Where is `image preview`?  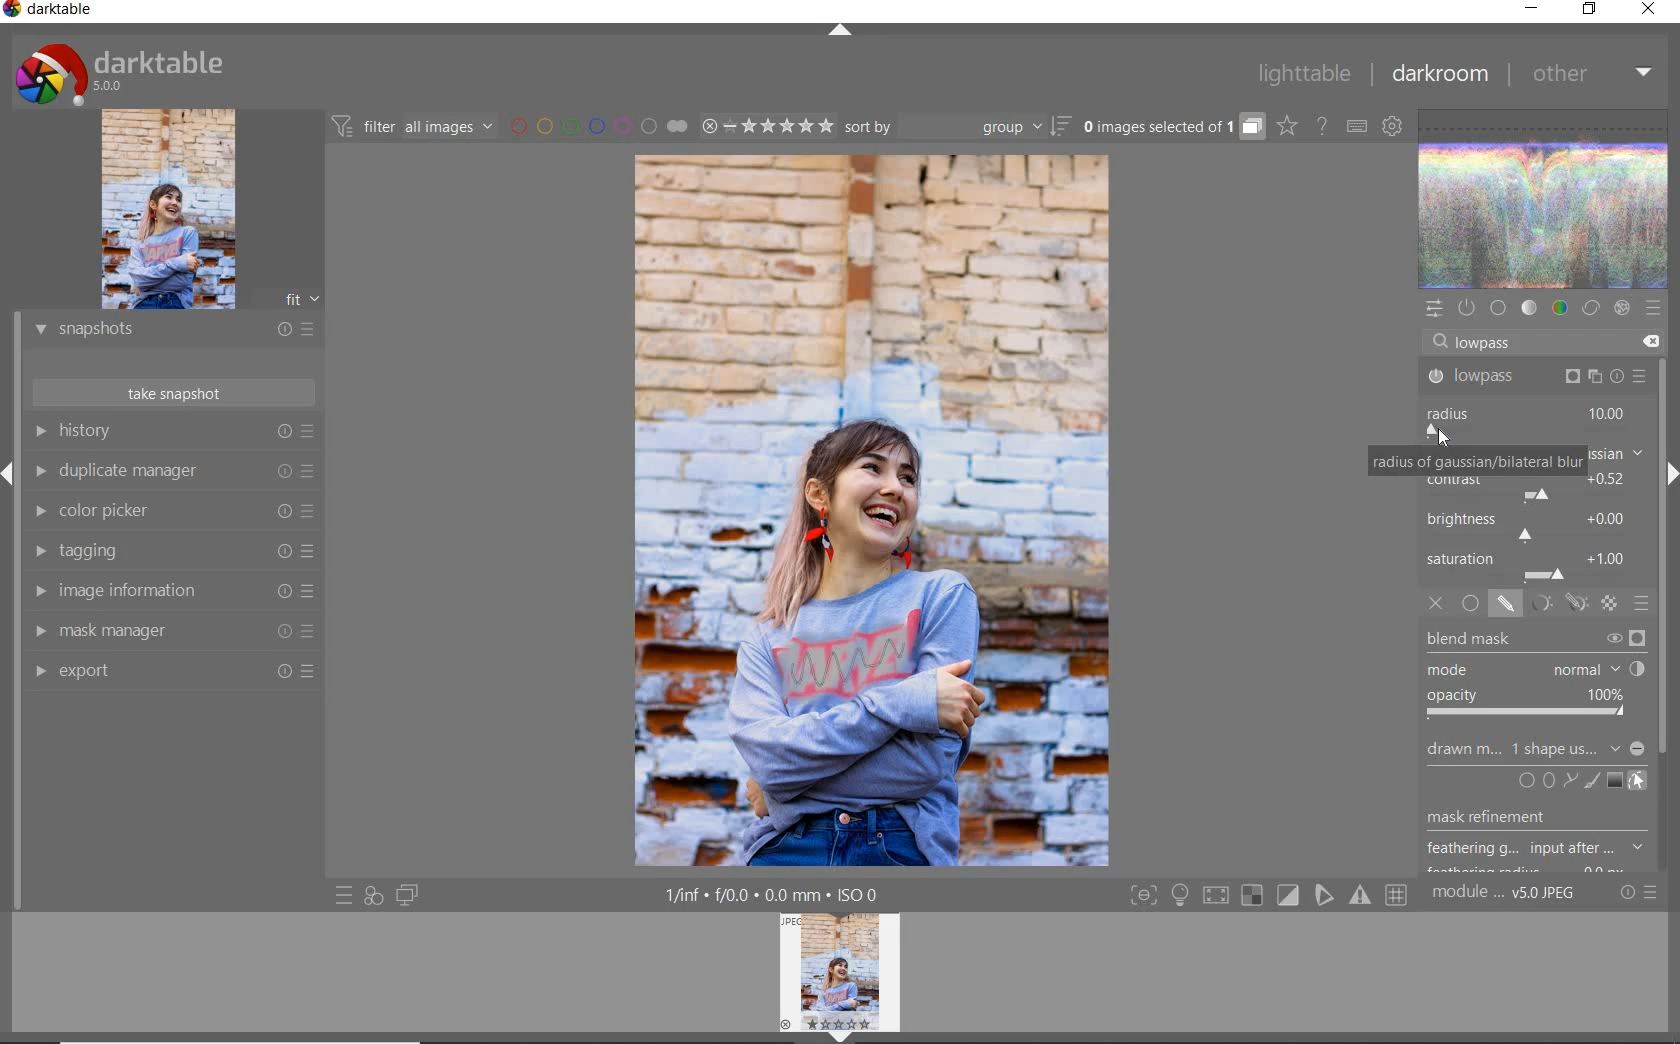 image preview is located at coordinates (845, 977).